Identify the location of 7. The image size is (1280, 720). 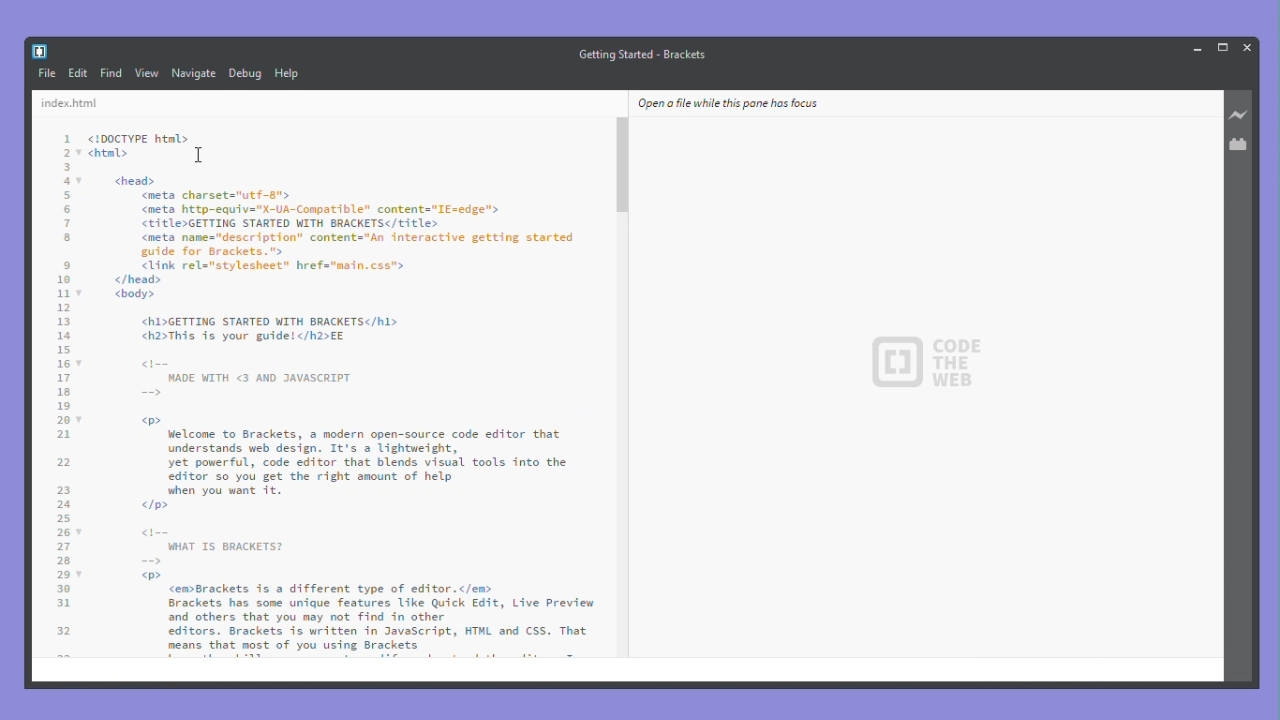
(67, 223).